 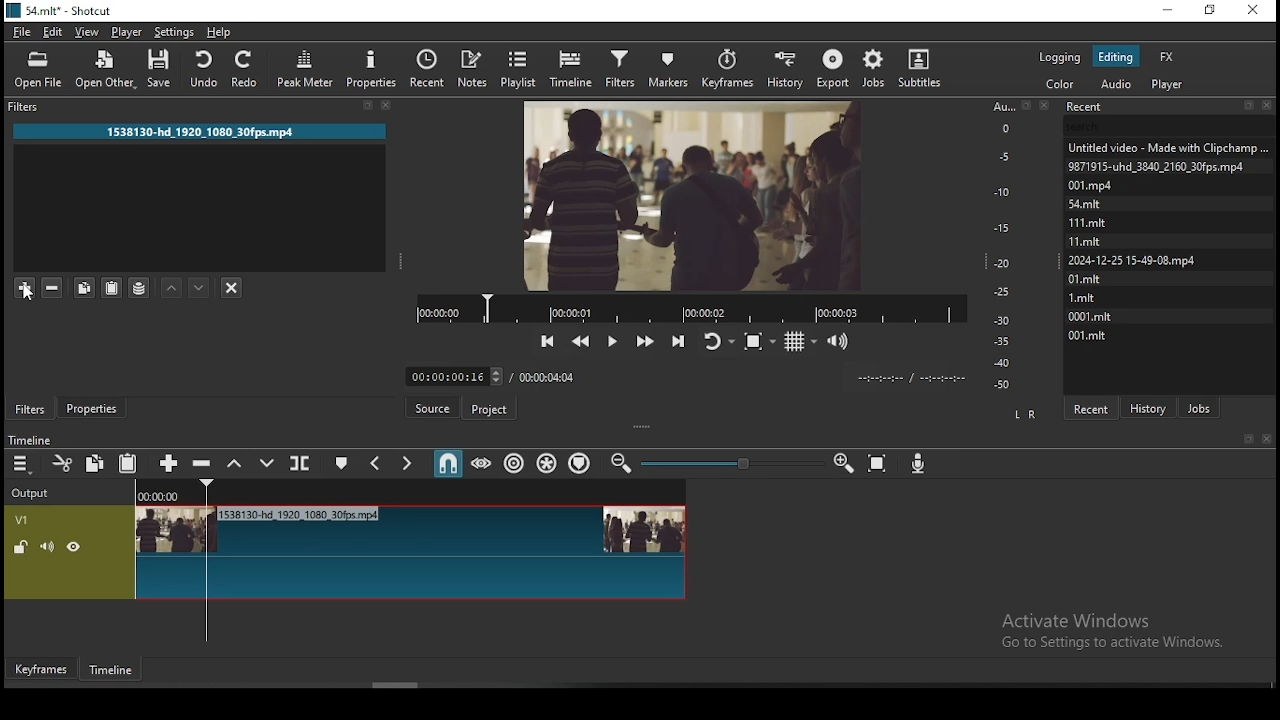 What do you see at coordinates (523, 67) in the screenshot?
I see `playlist` at bounding box center [523, 67].